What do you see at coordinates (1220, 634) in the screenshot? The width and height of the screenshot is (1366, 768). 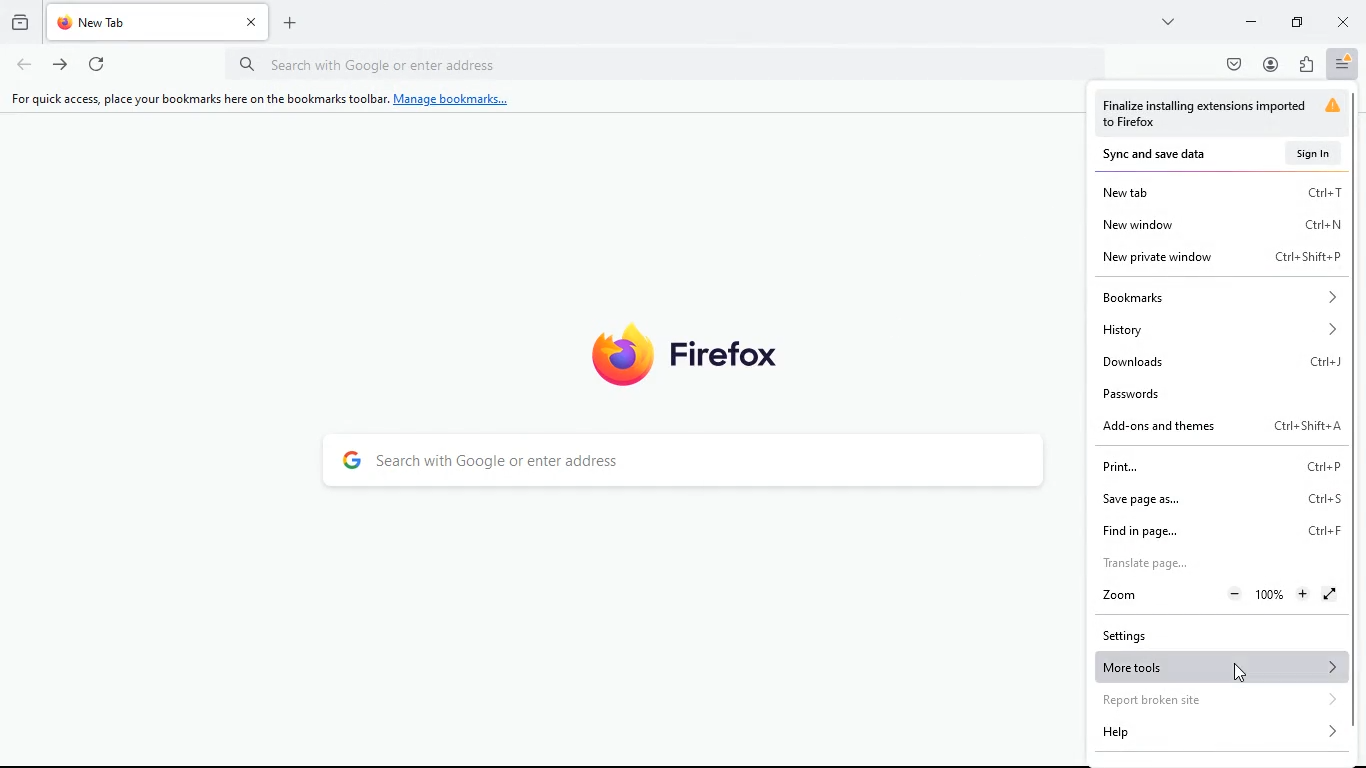 I see `settings` at bounding box center [1220, 634].